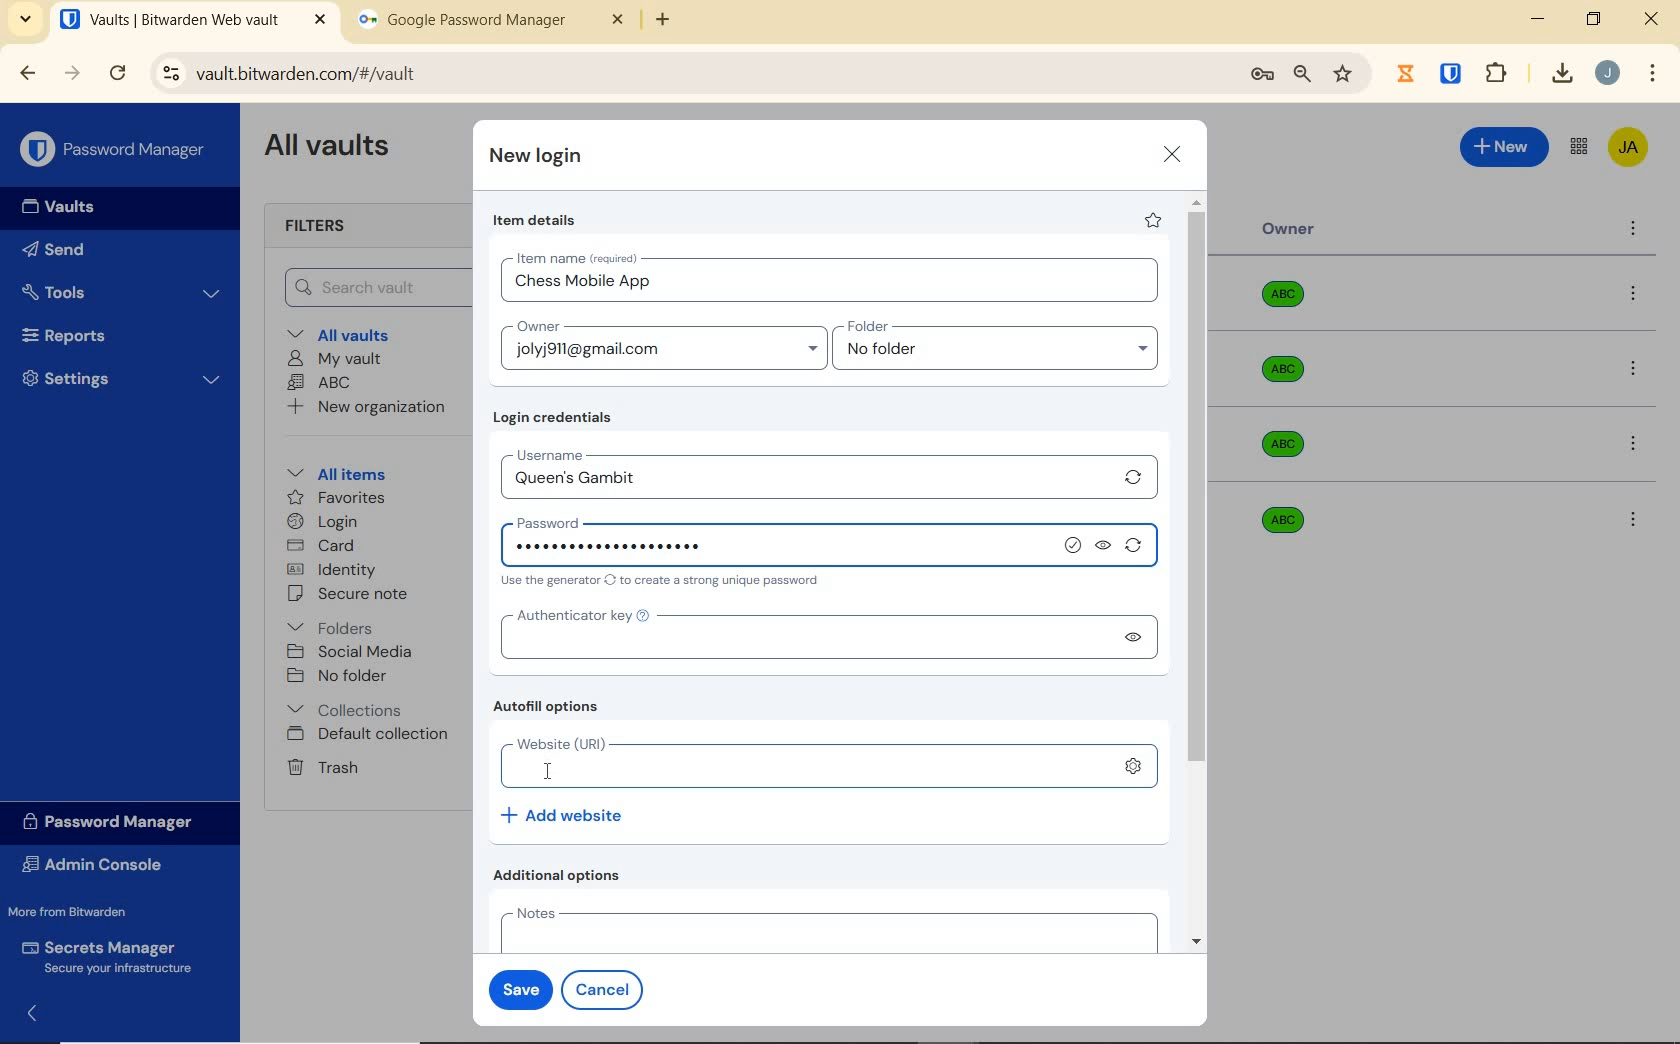 This screenshot has height=1044, width=1680. Describe the element at coordinates (320, 547) in the screenshot. I see `card` at that location.